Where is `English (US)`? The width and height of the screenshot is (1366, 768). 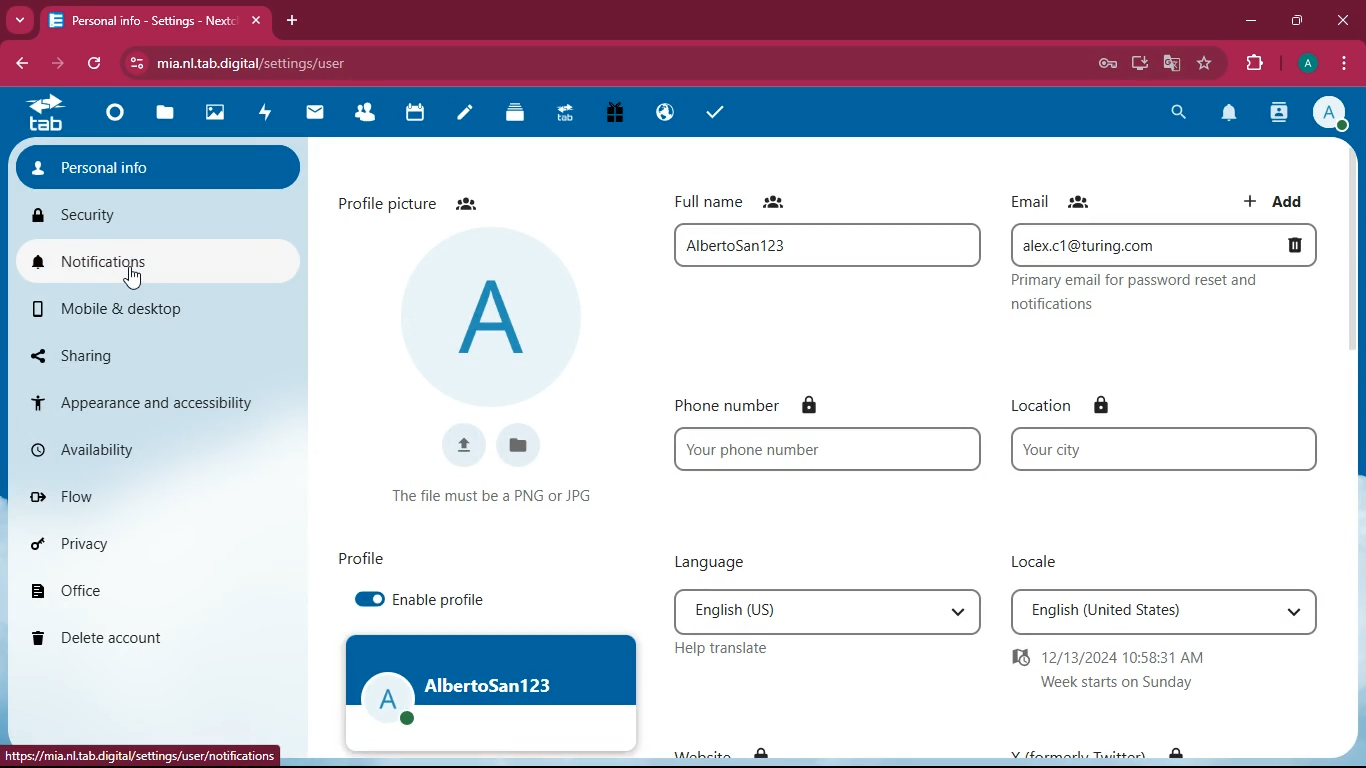 English (US) is located at coordinates (796, 613).